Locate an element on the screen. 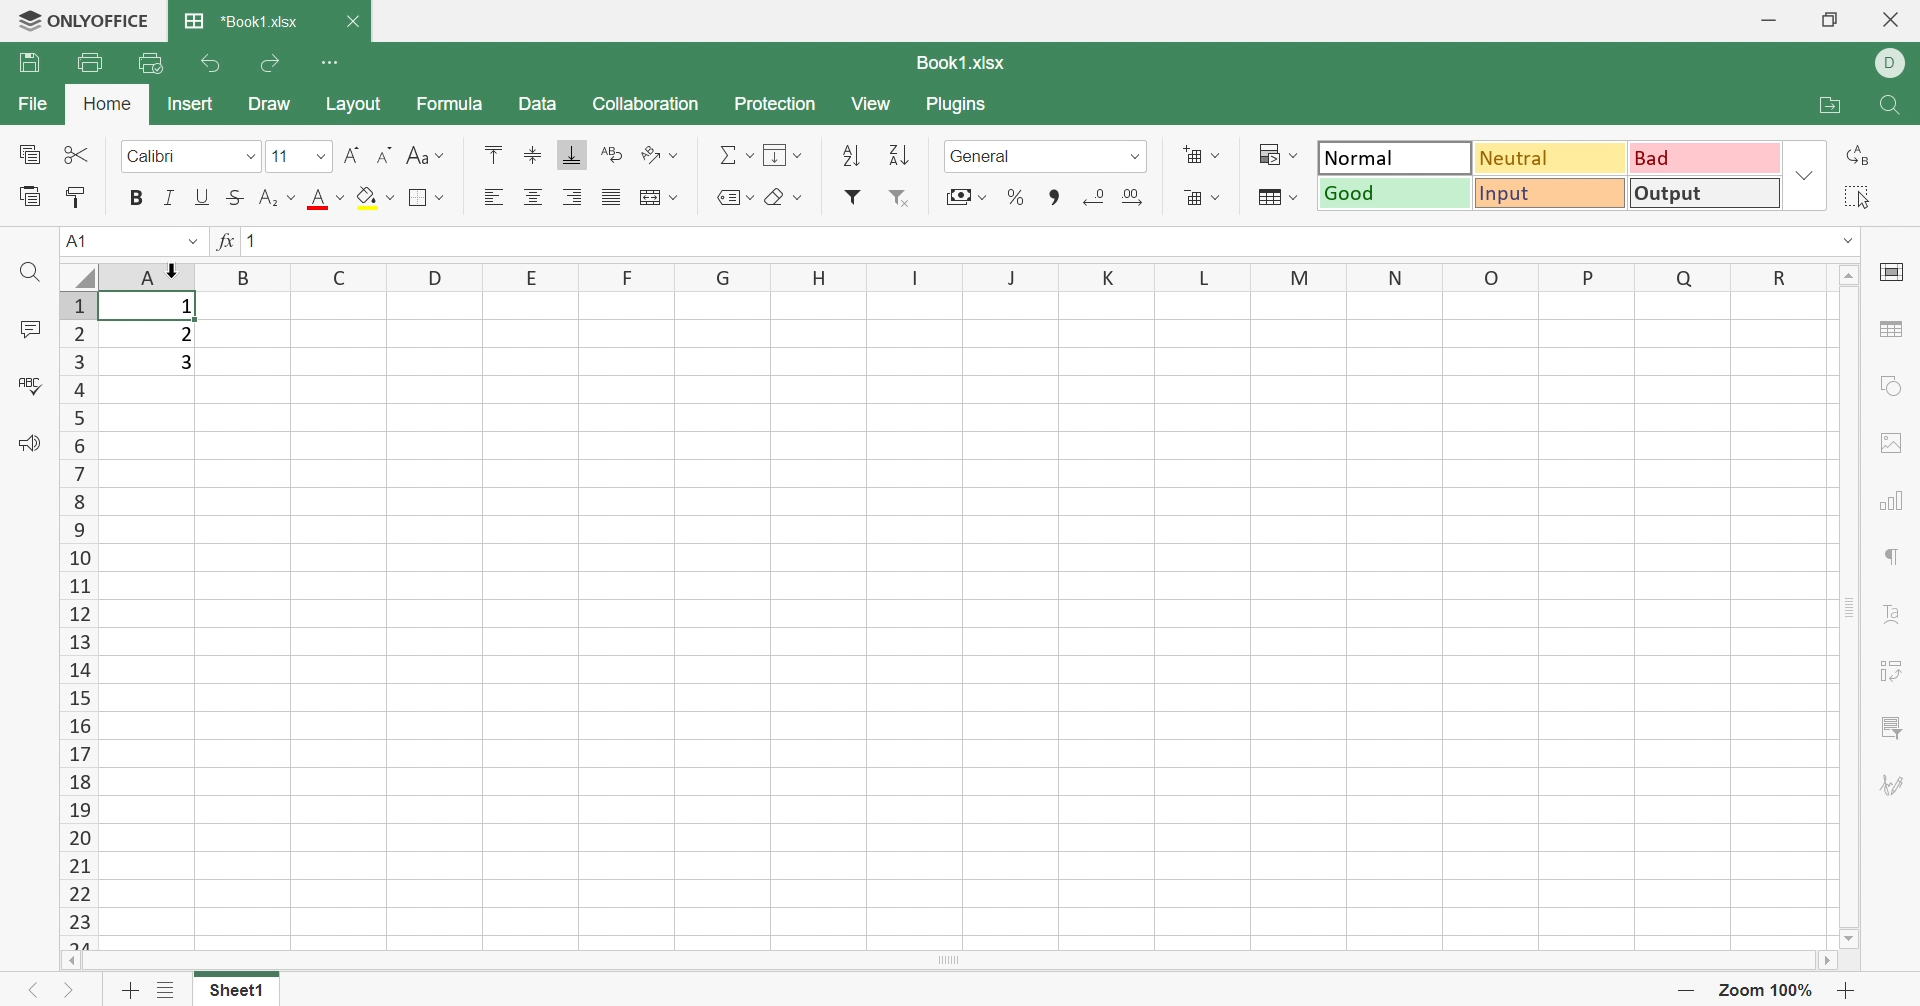 The height and width of the screenshot is (1006, 1920). Minimize is located at coordinates (1770, 24).